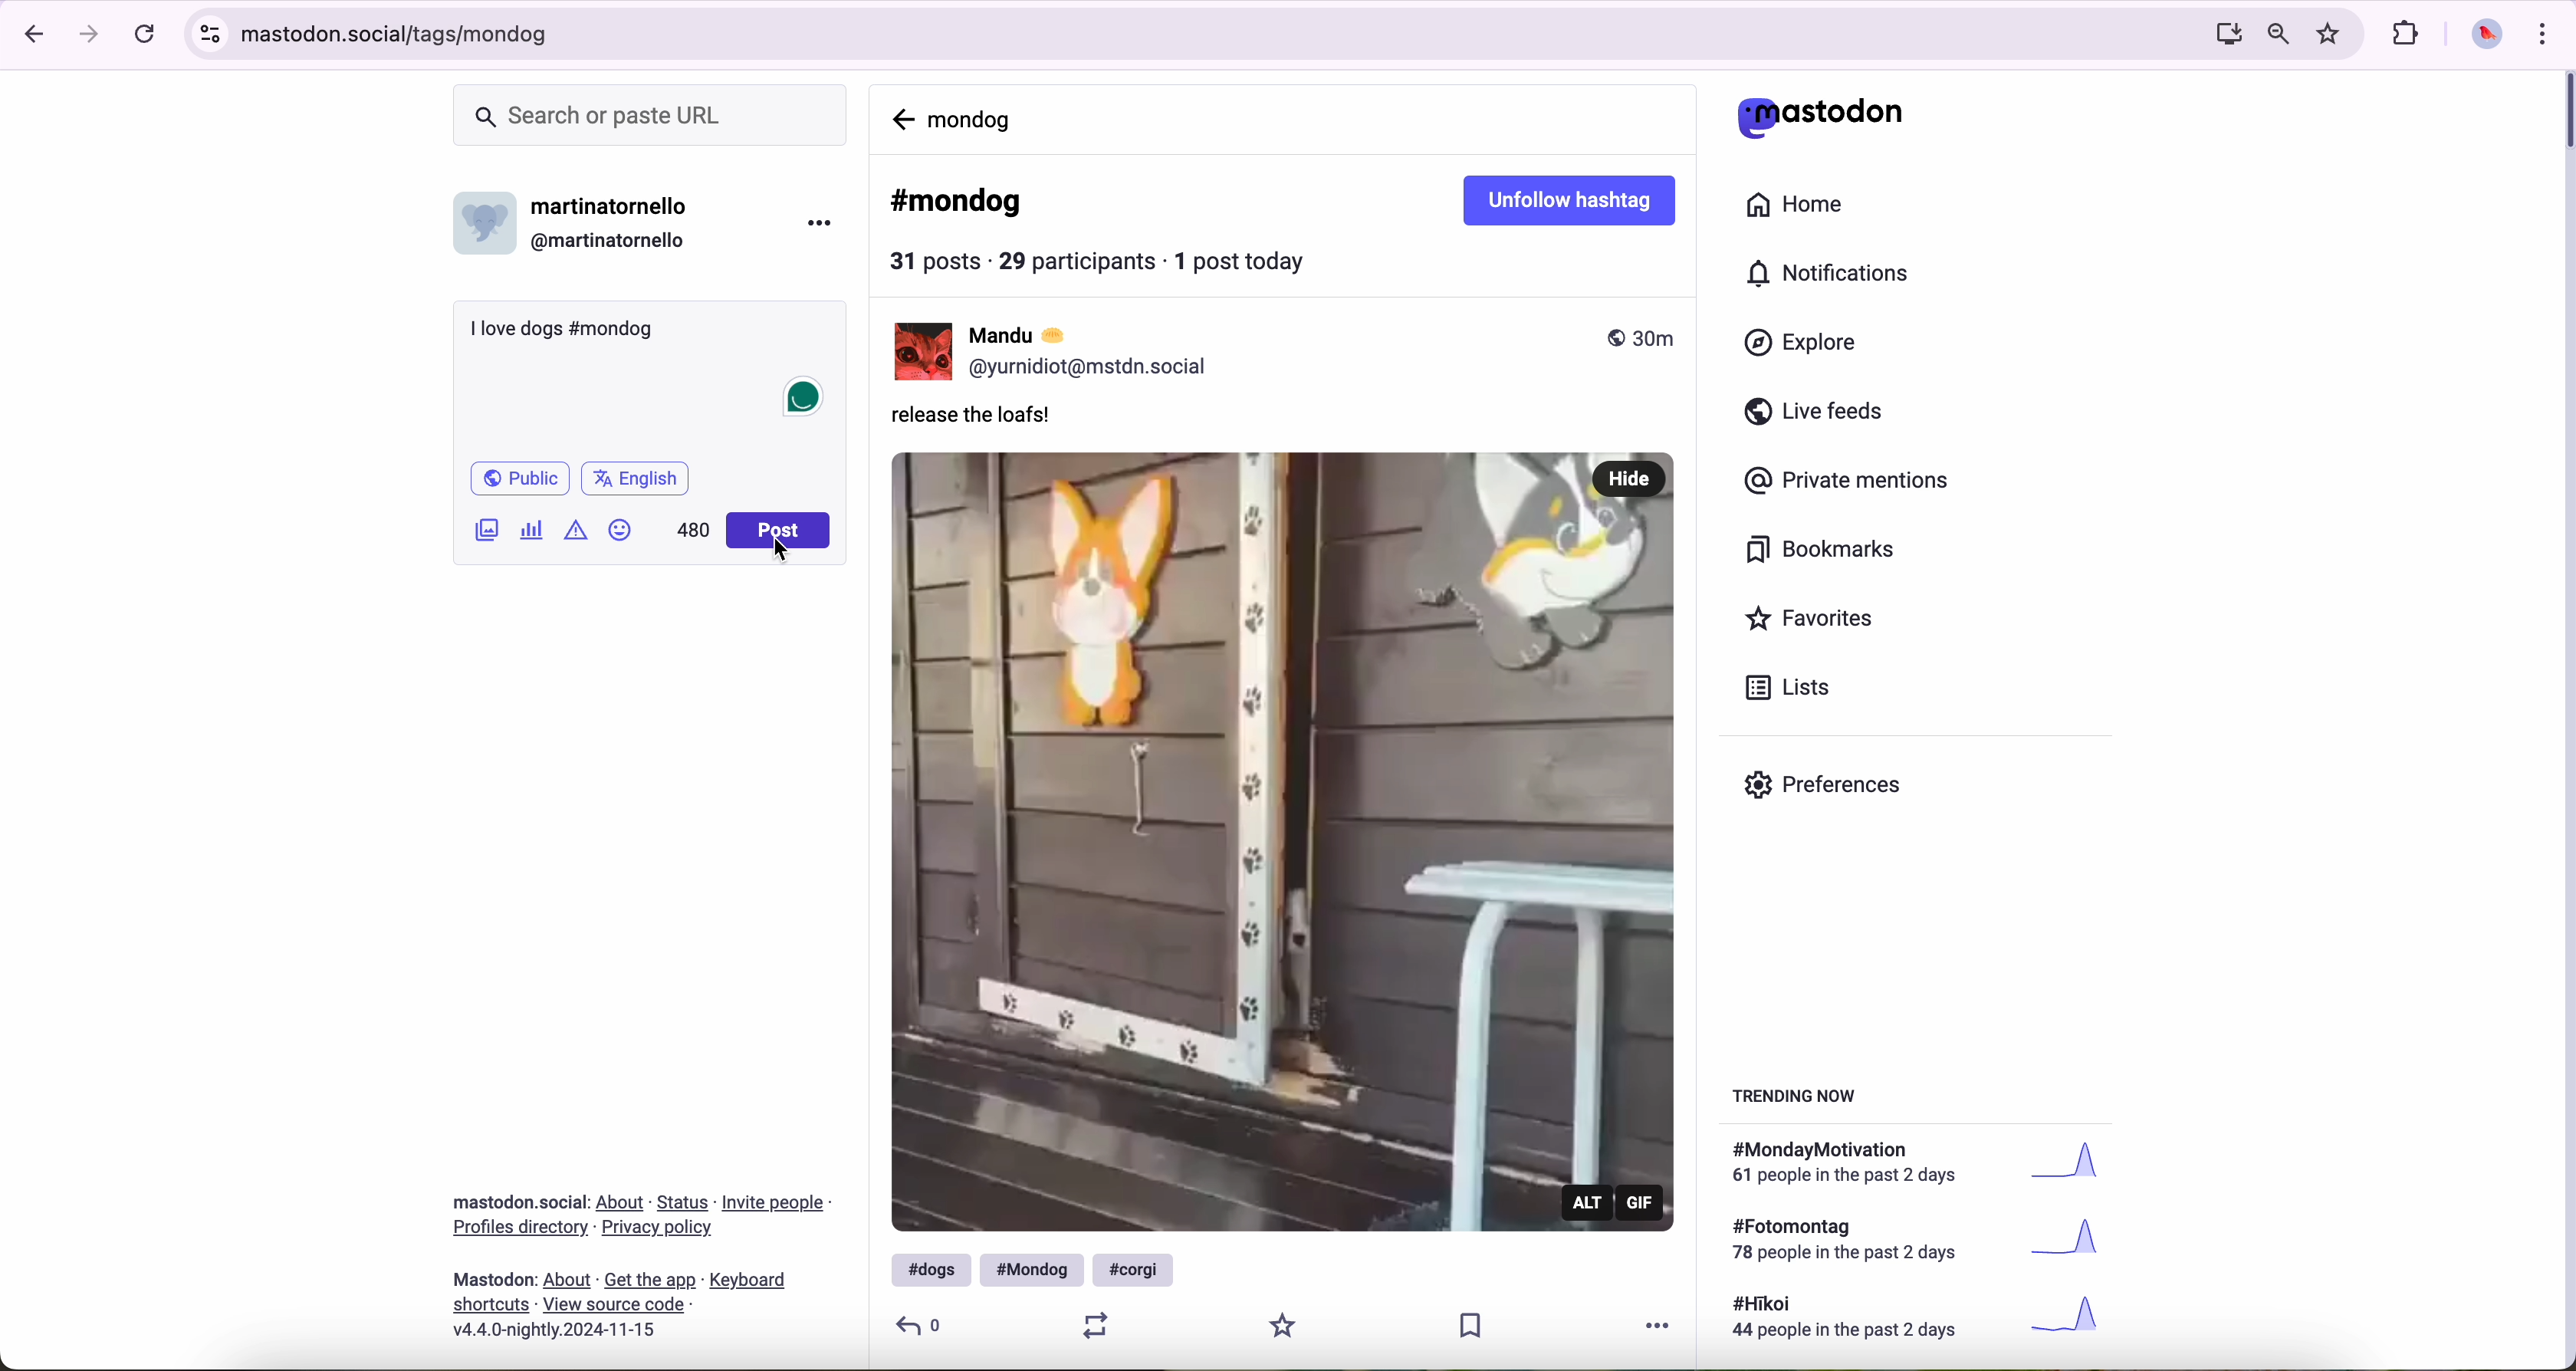 The width and height of the screenshot is (2576, 1371). I want to click on Grammarly, so click(802, 399).